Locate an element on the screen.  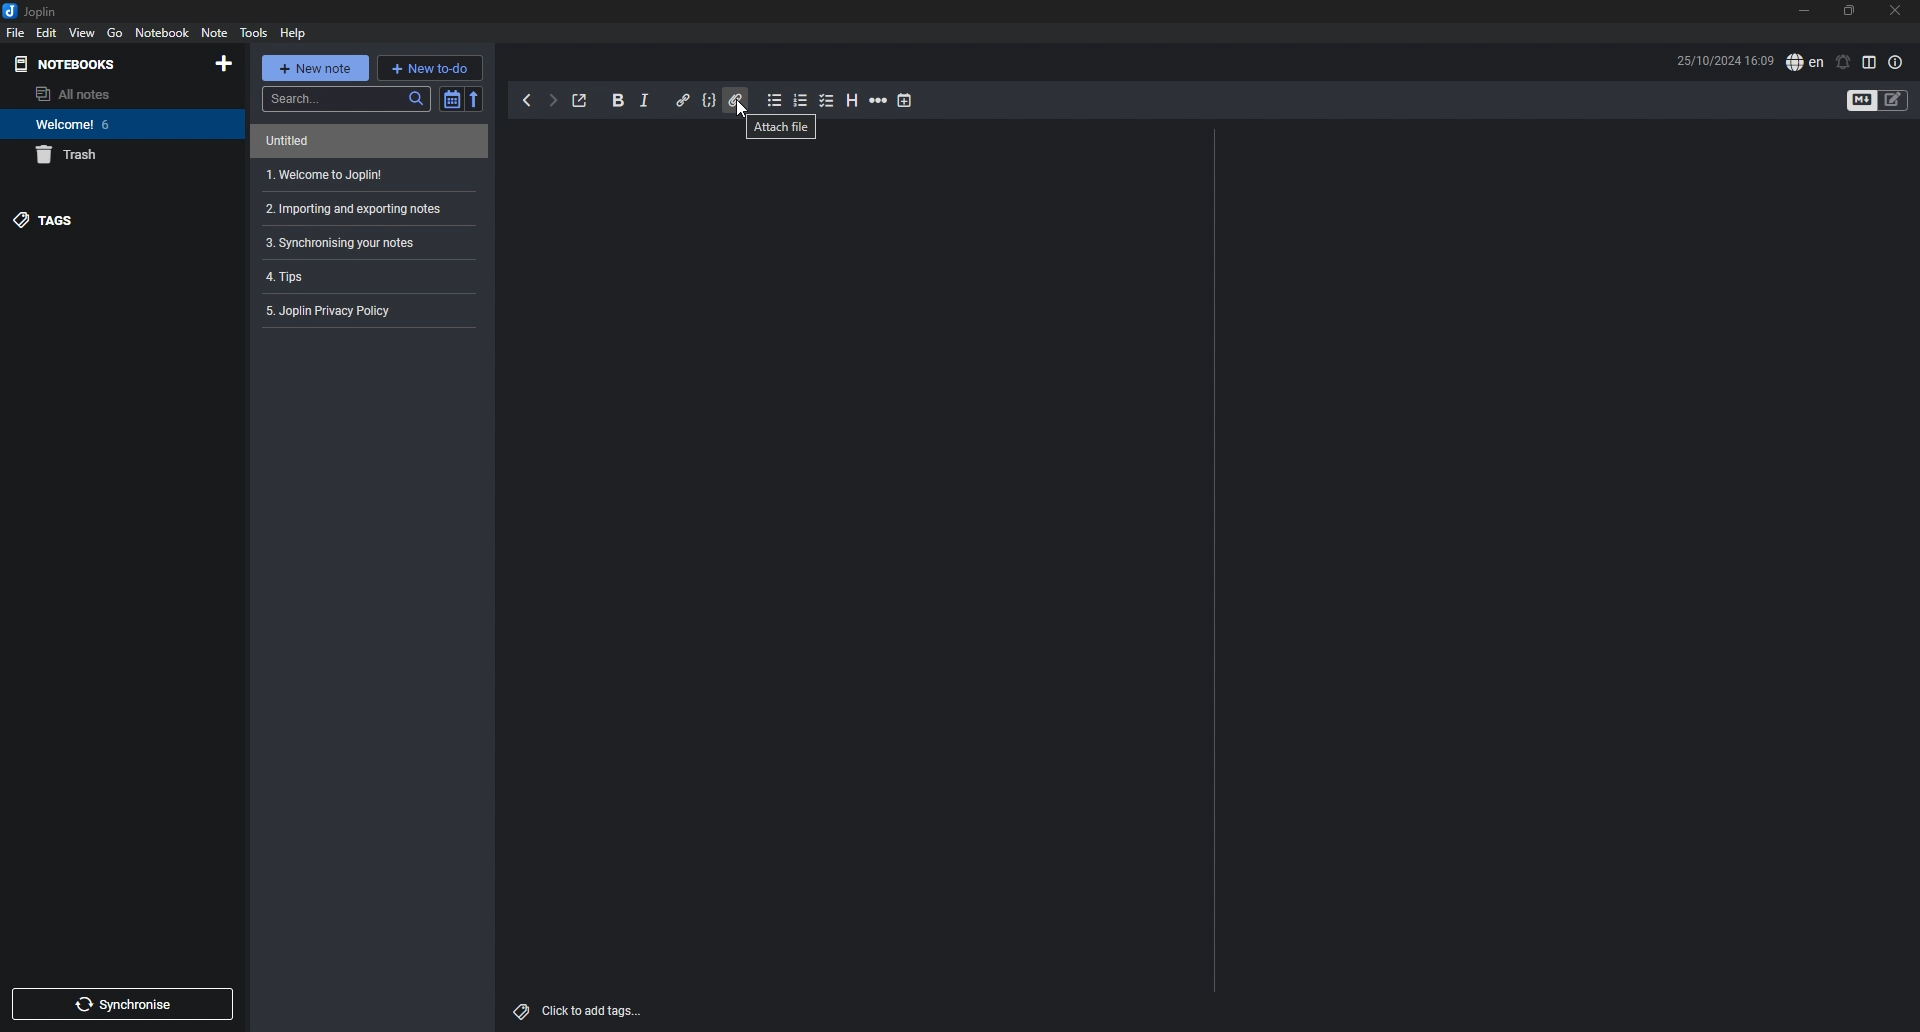
attach file is located at coordinates (735, 99).